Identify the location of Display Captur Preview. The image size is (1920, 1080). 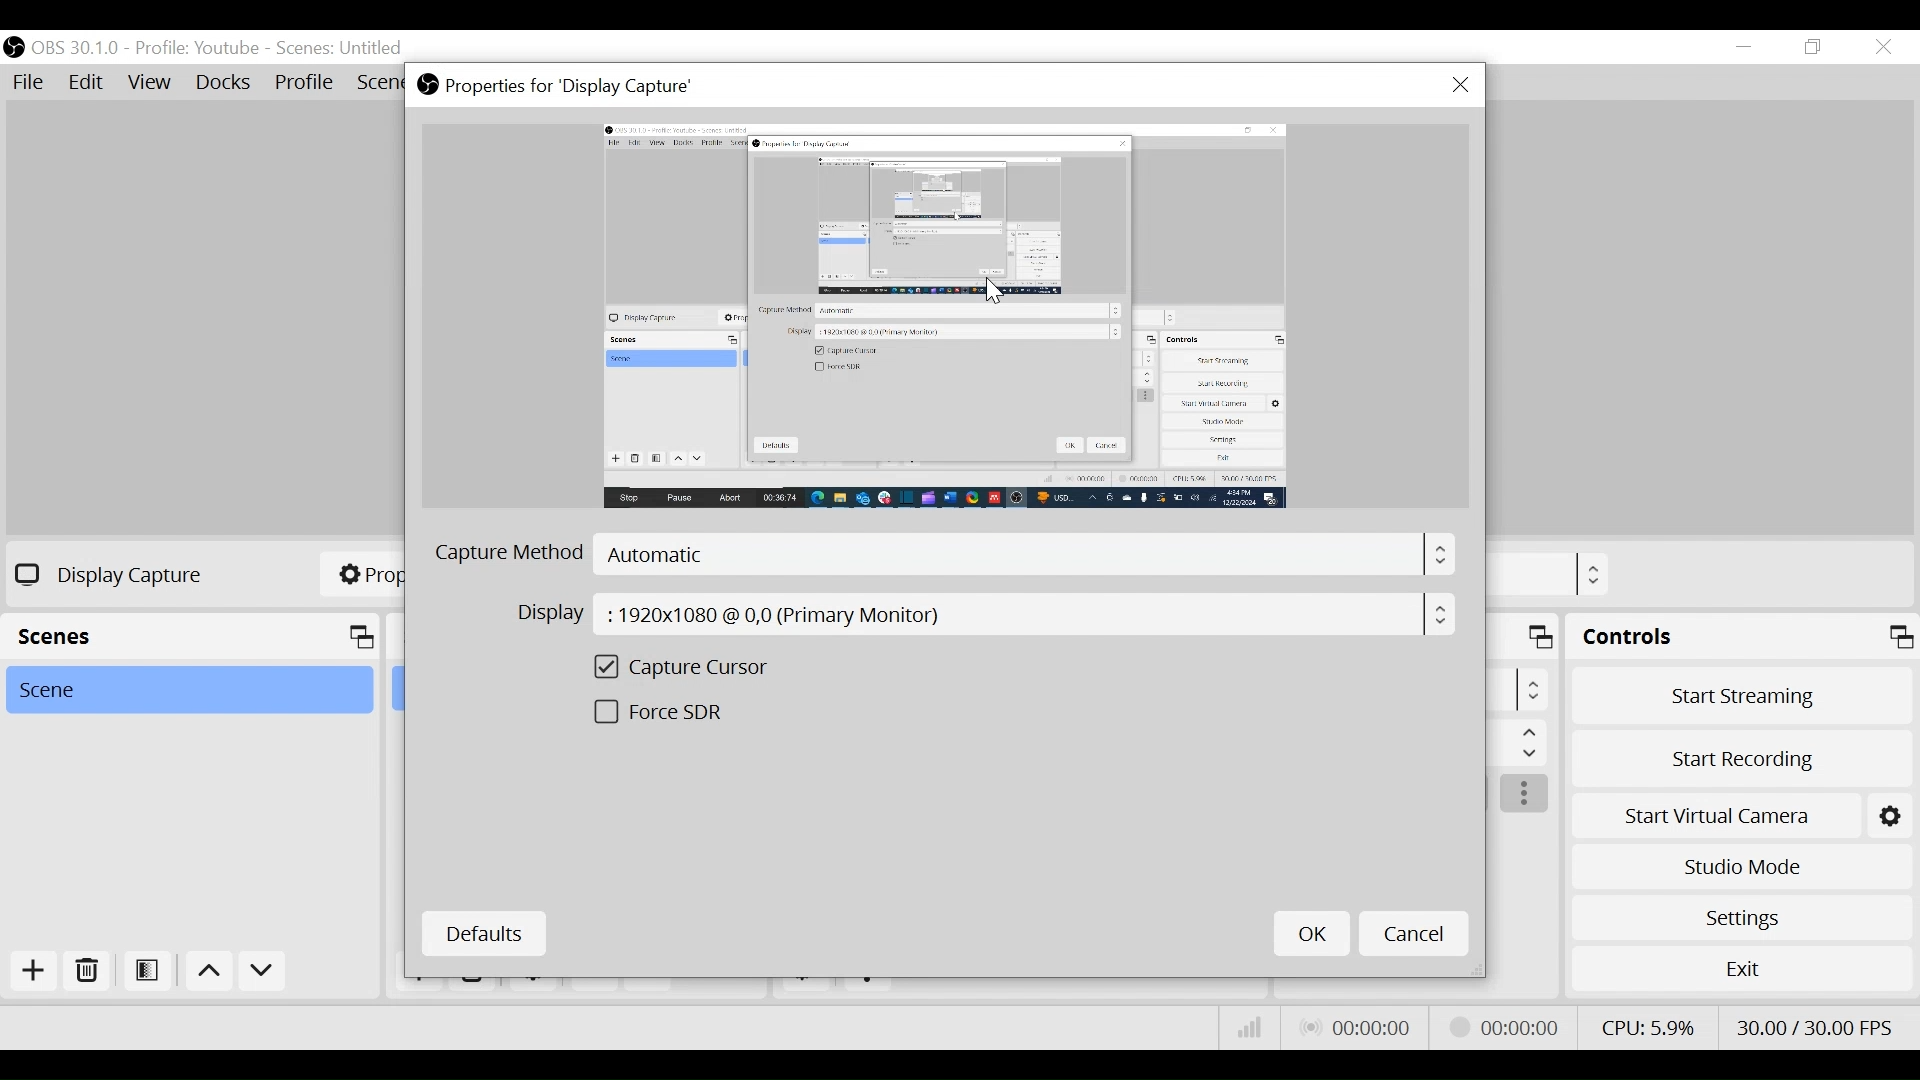
(945, 317).